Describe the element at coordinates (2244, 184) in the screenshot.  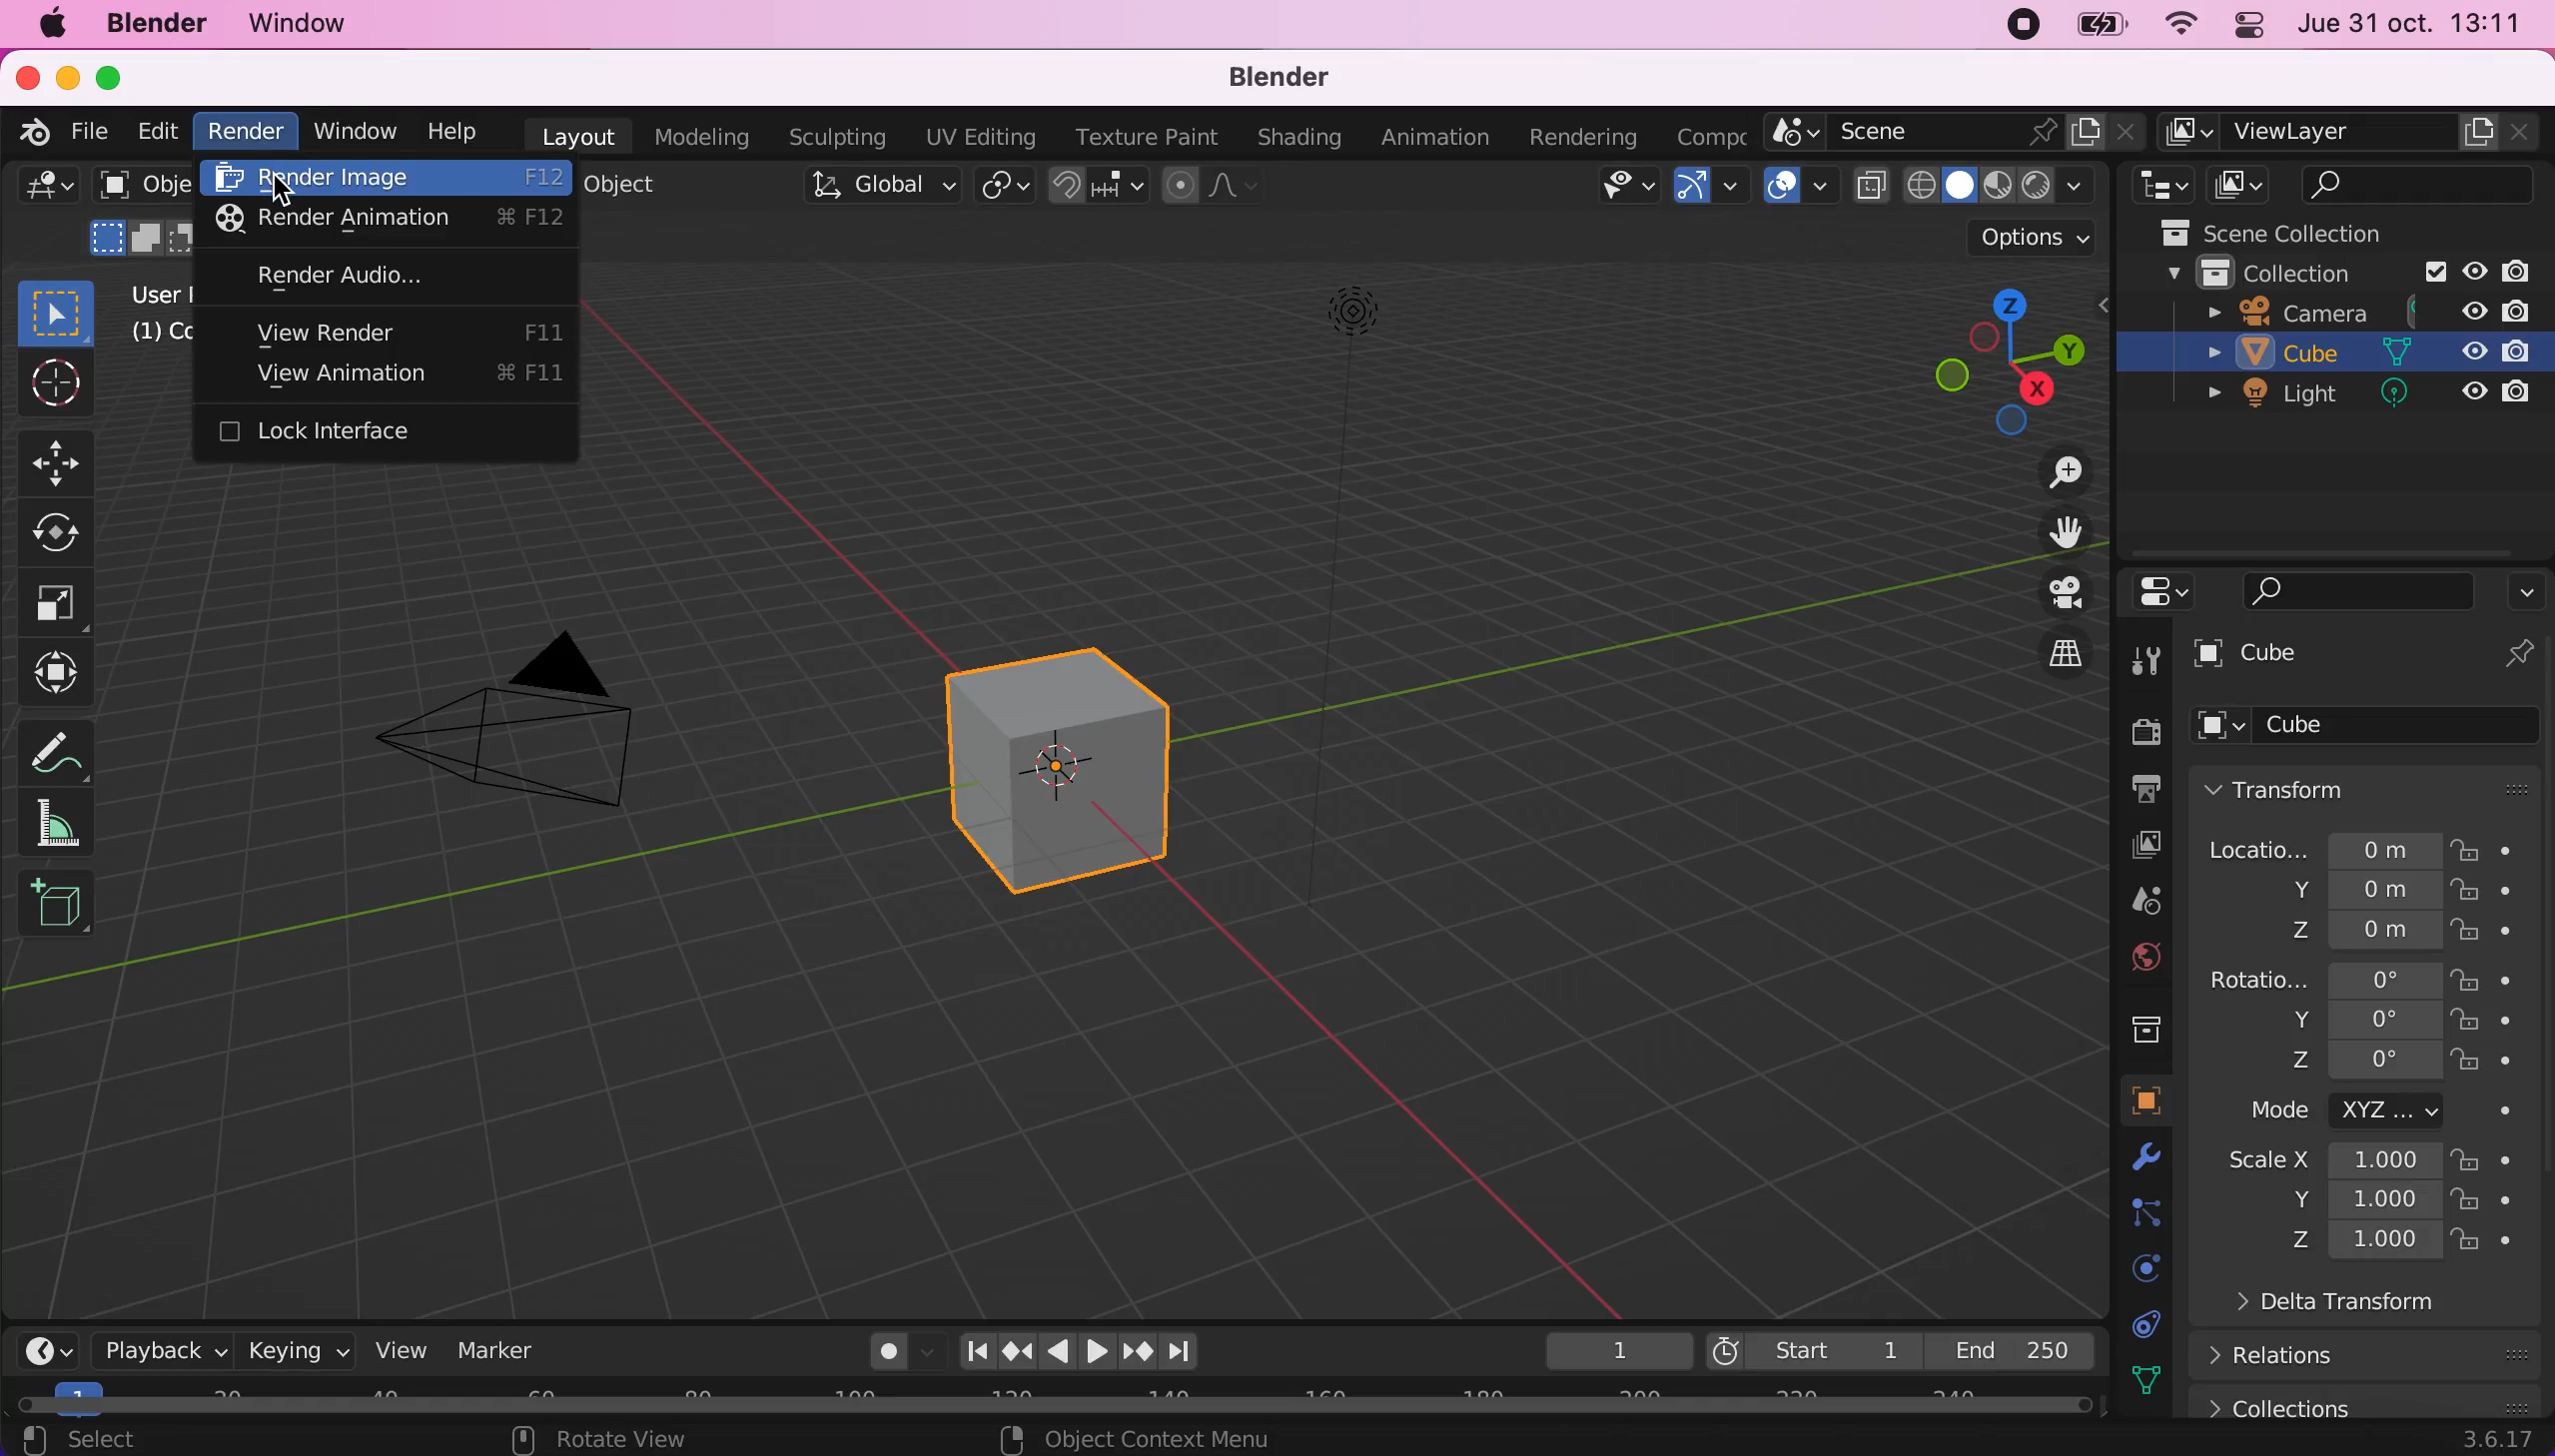
I see `display mode` at that location.